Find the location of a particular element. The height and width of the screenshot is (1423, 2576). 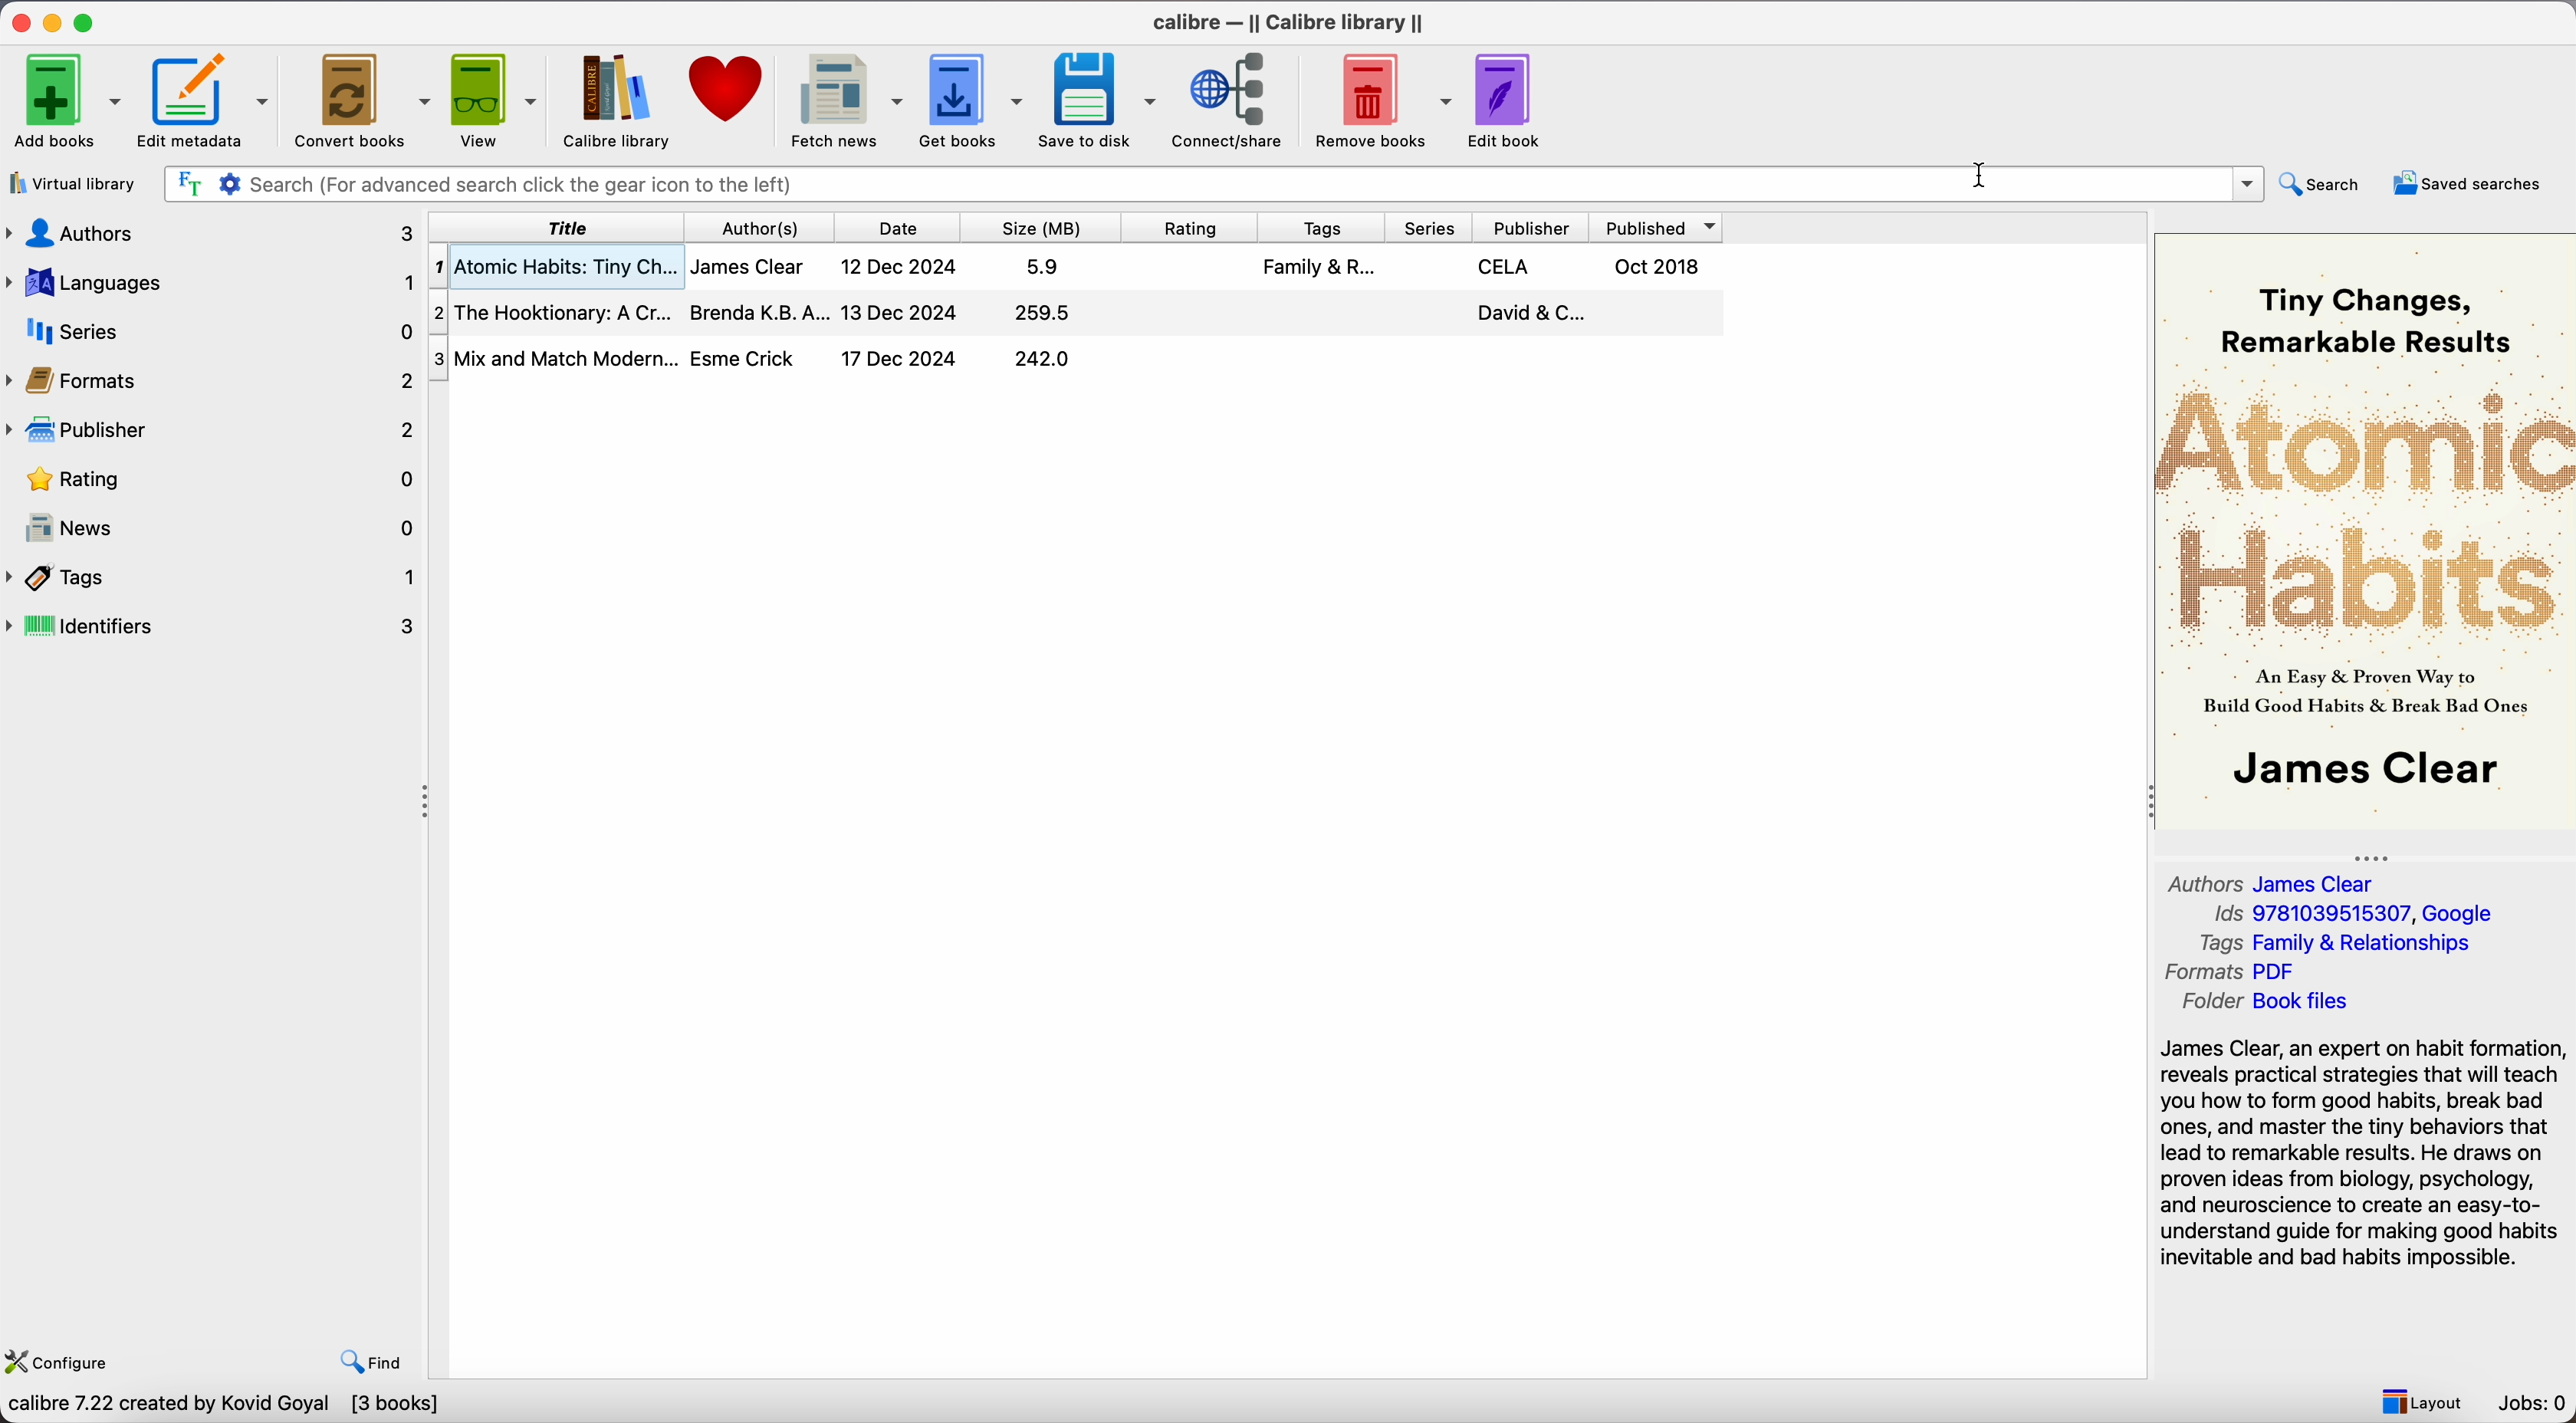

242.0 is located at coordinates (1043, 358).